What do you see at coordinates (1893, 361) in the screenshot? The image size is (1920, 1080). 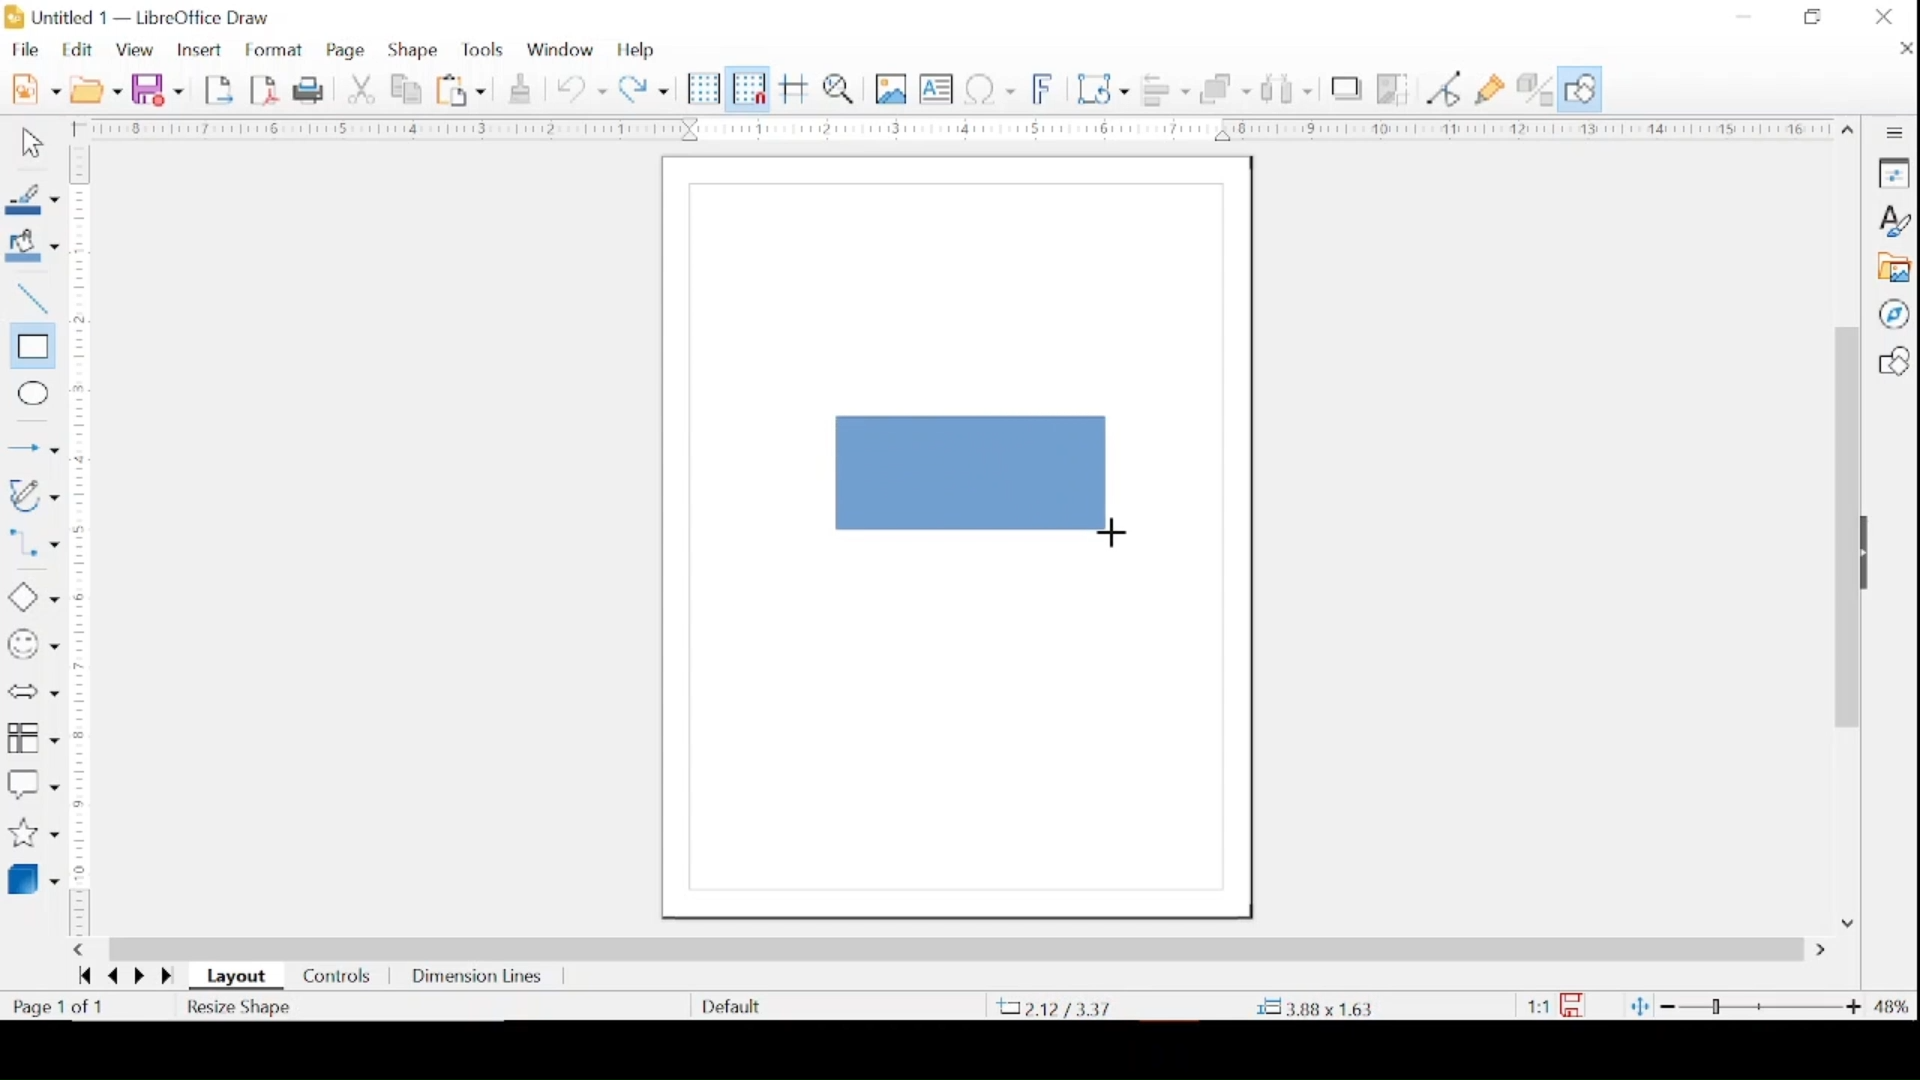 I see `shapes` at bounding box center [1893, 361].